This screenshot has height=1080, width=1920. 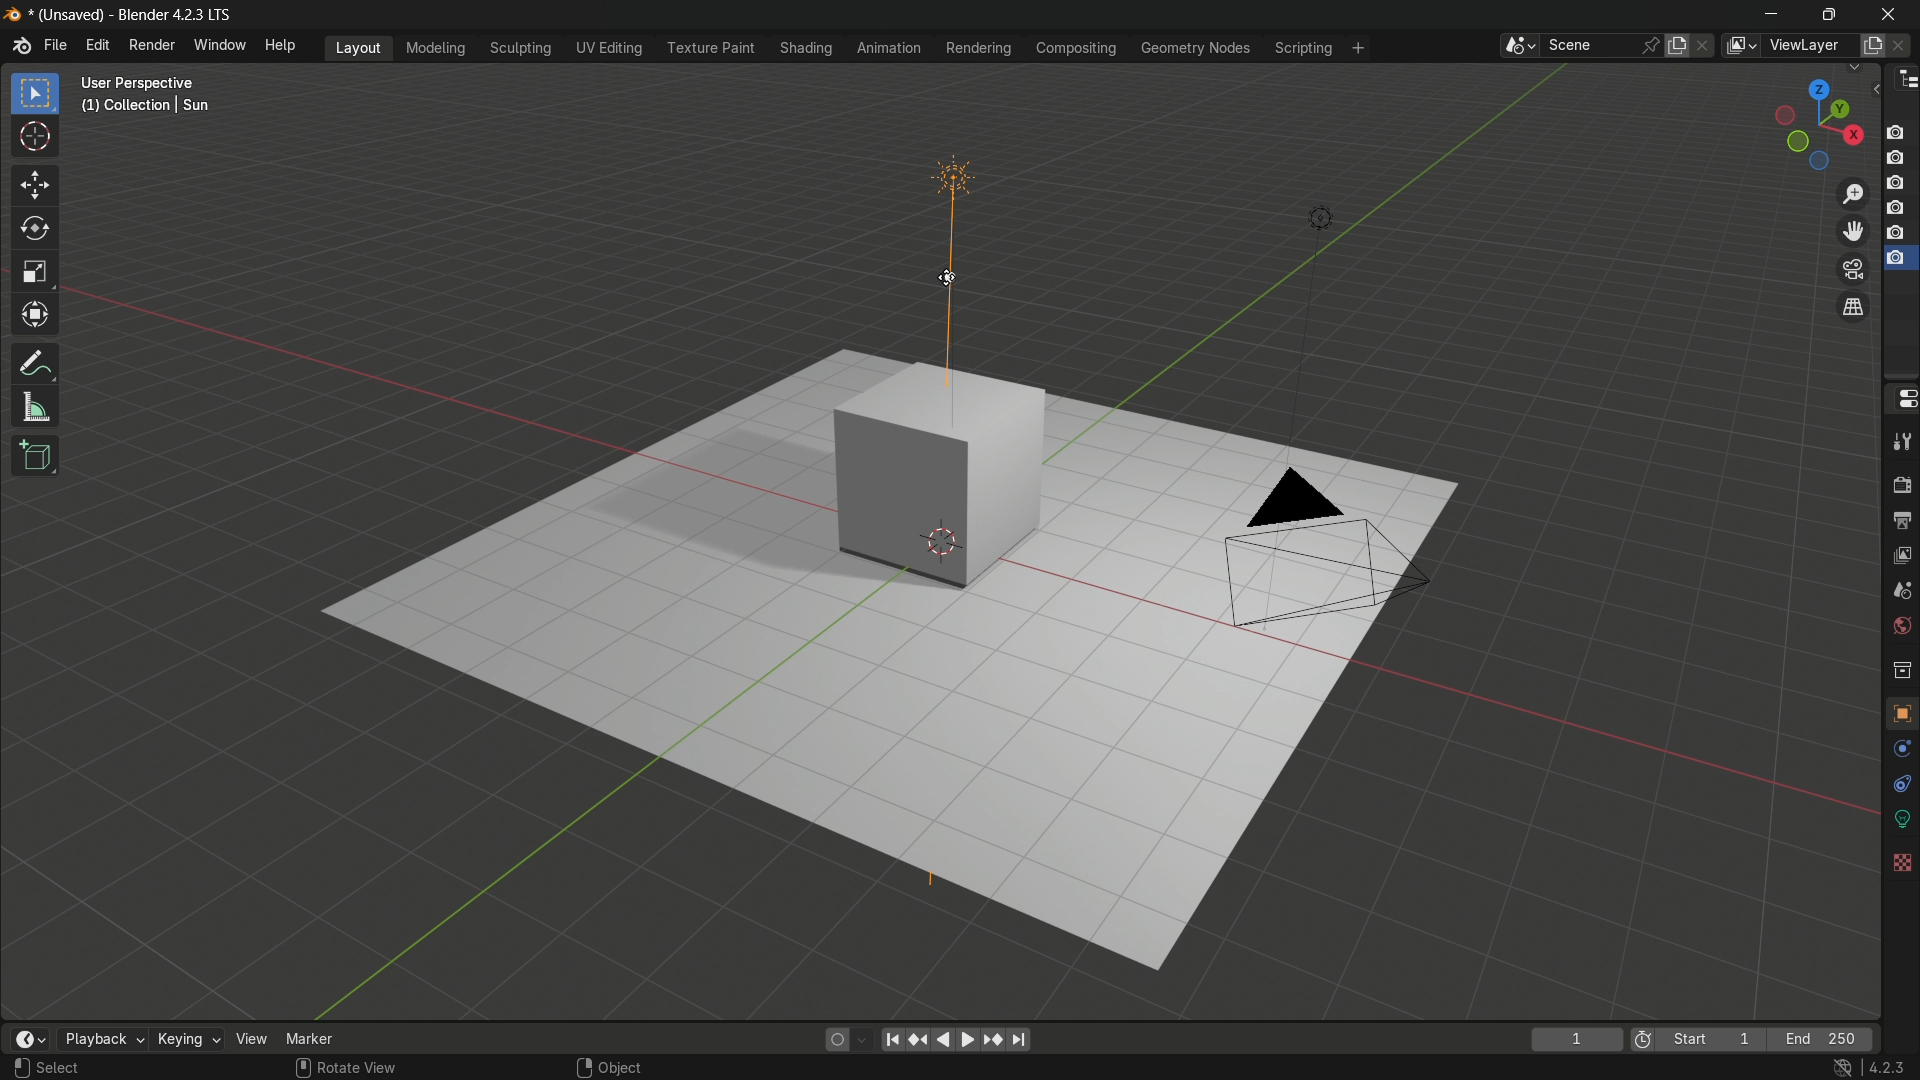 What do you see at coordinates (97, 44) in the screenshot?
I see `edit menu` at bounding box center [97, 44].